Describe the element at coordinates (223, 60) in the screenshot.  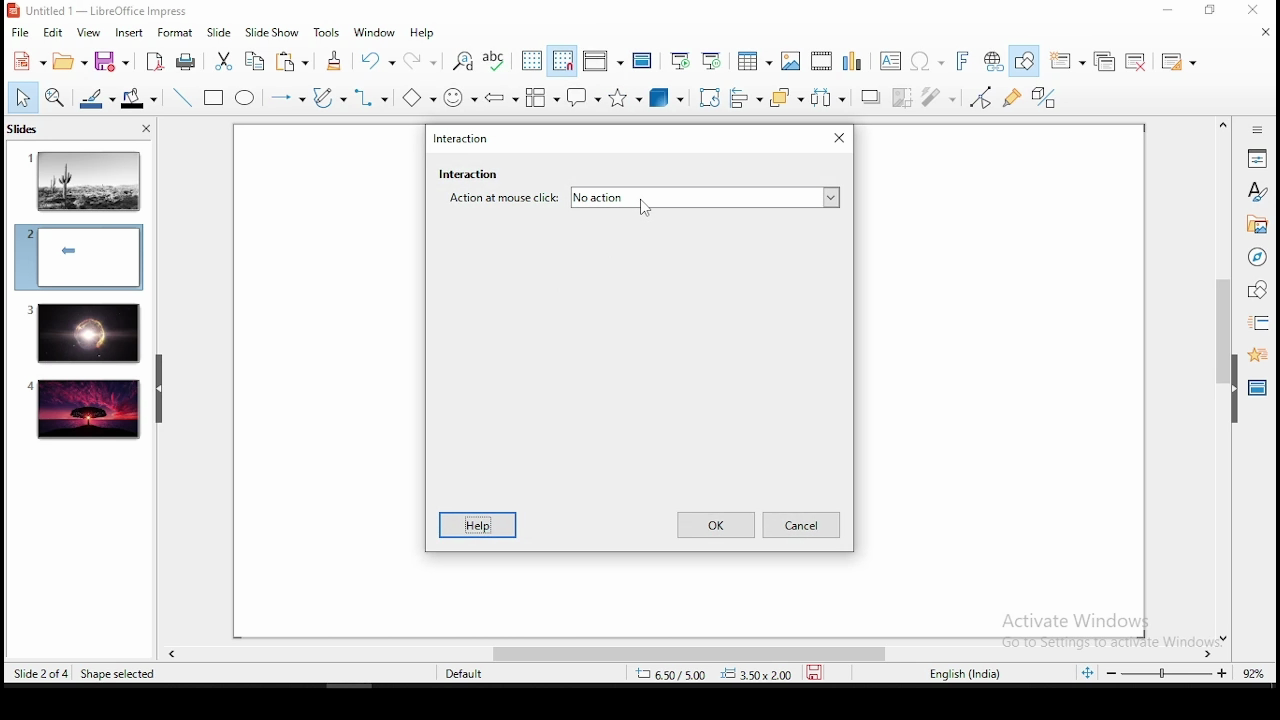
I see `cut` at that location.